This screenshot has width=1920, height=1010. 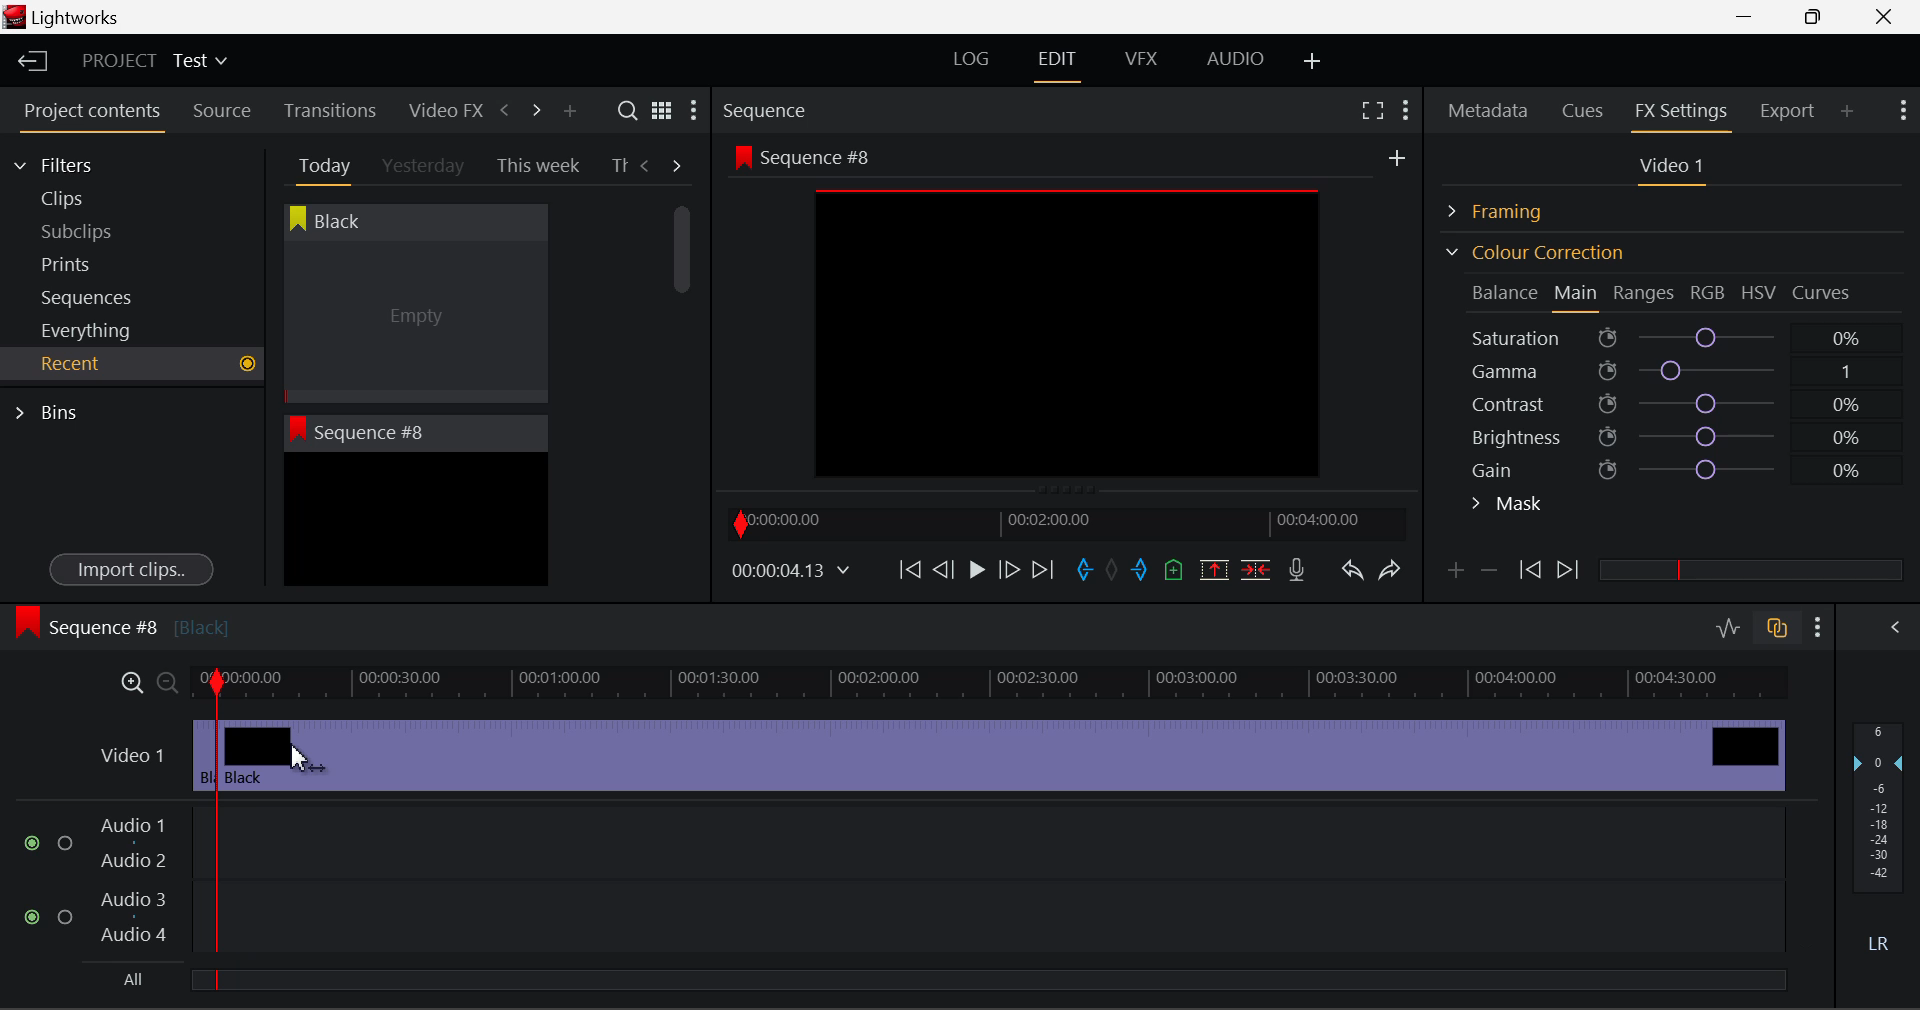 I want to click on Show Settings, so click(x=1819, y=627).